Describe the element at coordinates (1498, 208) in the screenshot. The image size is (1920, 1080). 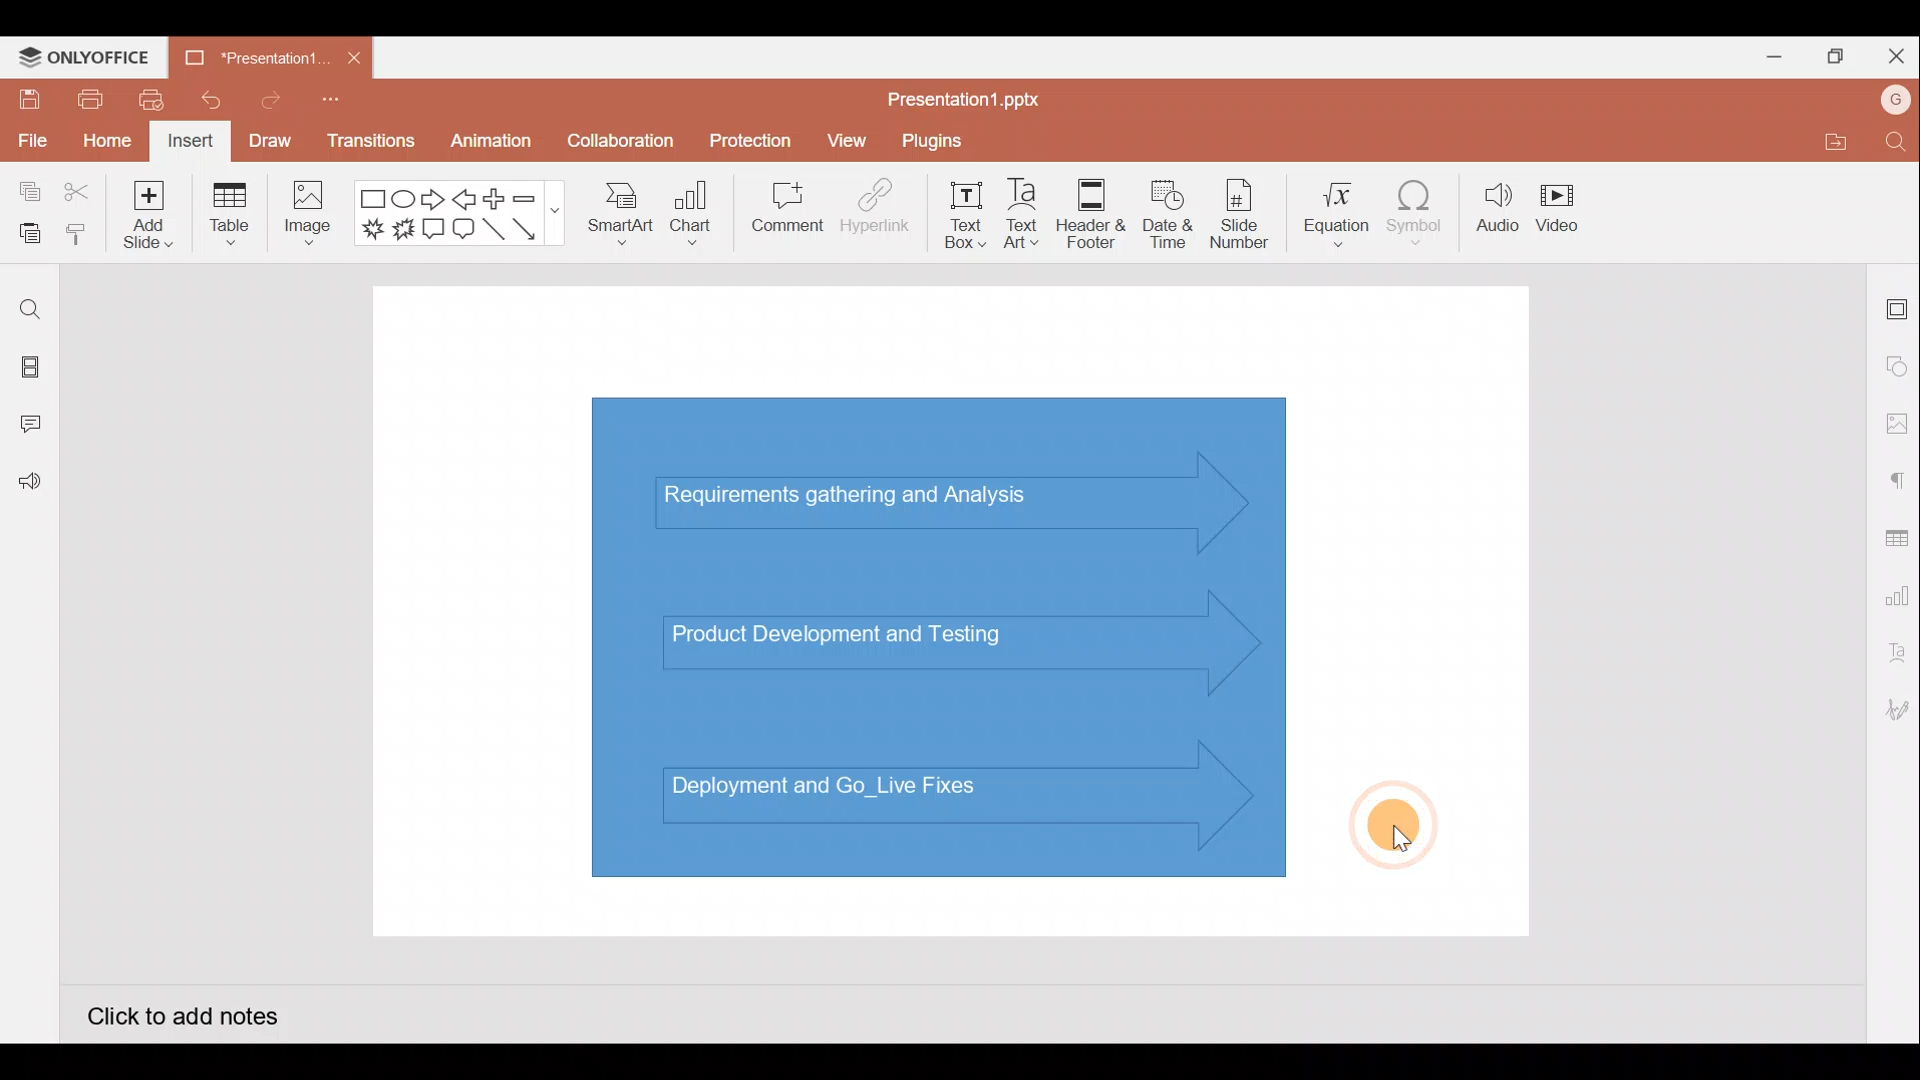
I see `Audio` at that location.